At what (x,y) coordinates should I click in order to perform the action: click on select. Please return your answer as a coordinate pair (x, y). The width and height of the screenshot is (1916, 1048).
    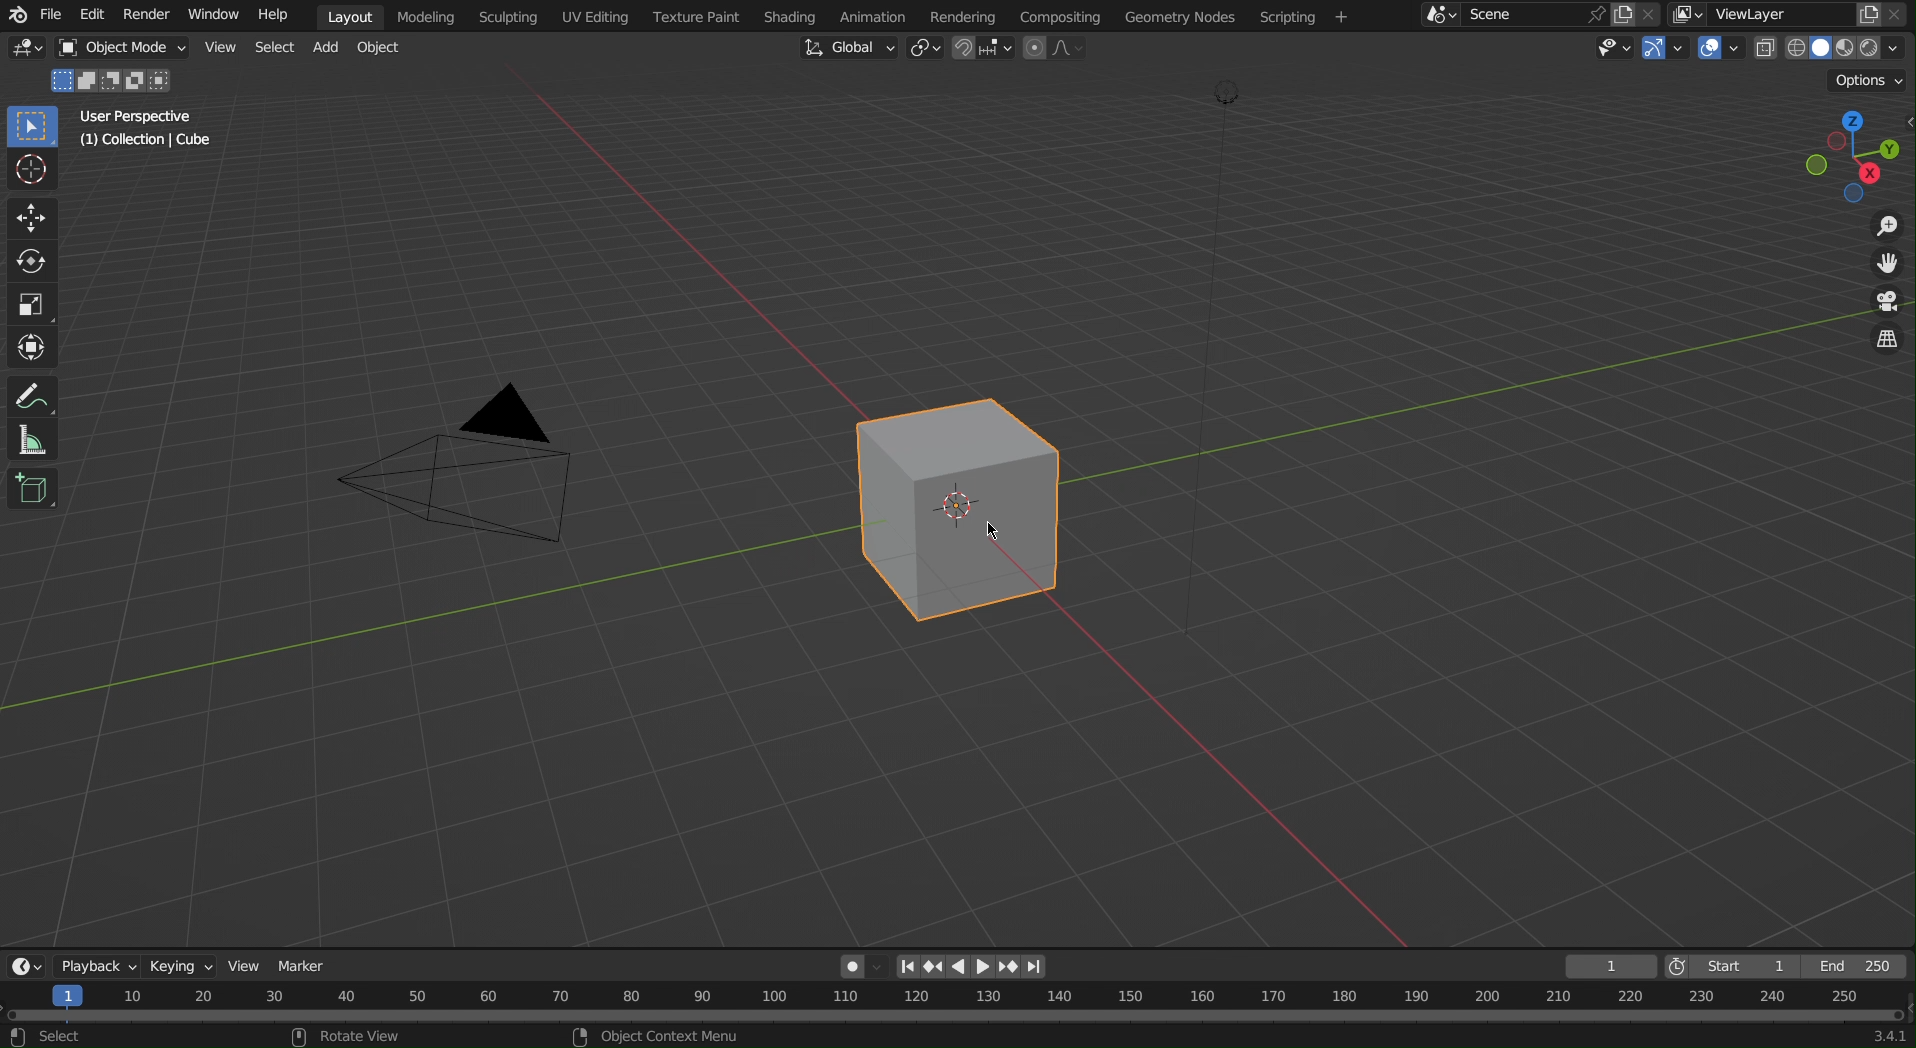
    Looking at the image, I should click on (58, 79).